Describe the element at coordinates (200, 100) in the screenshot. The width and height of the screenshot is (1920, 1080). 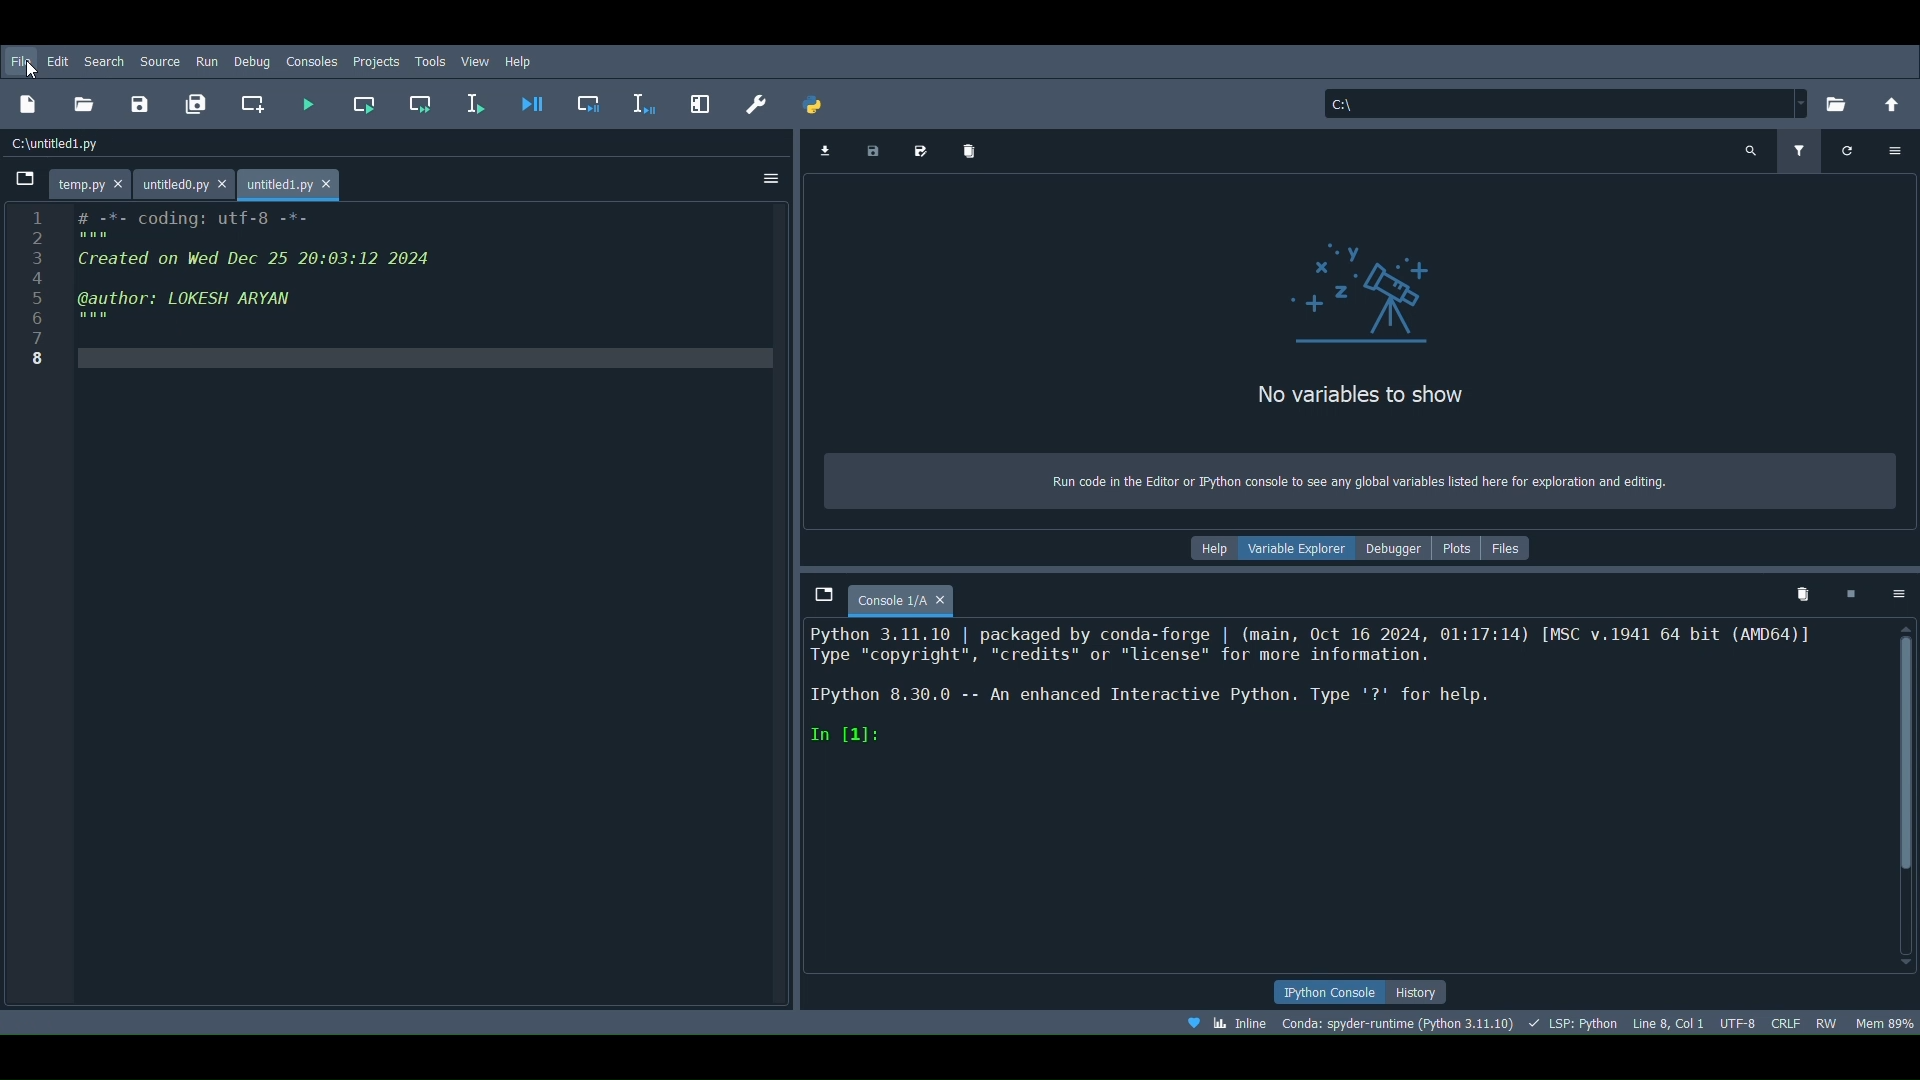
I see `Save all files (Ctrl + Alt + S)` at that location.